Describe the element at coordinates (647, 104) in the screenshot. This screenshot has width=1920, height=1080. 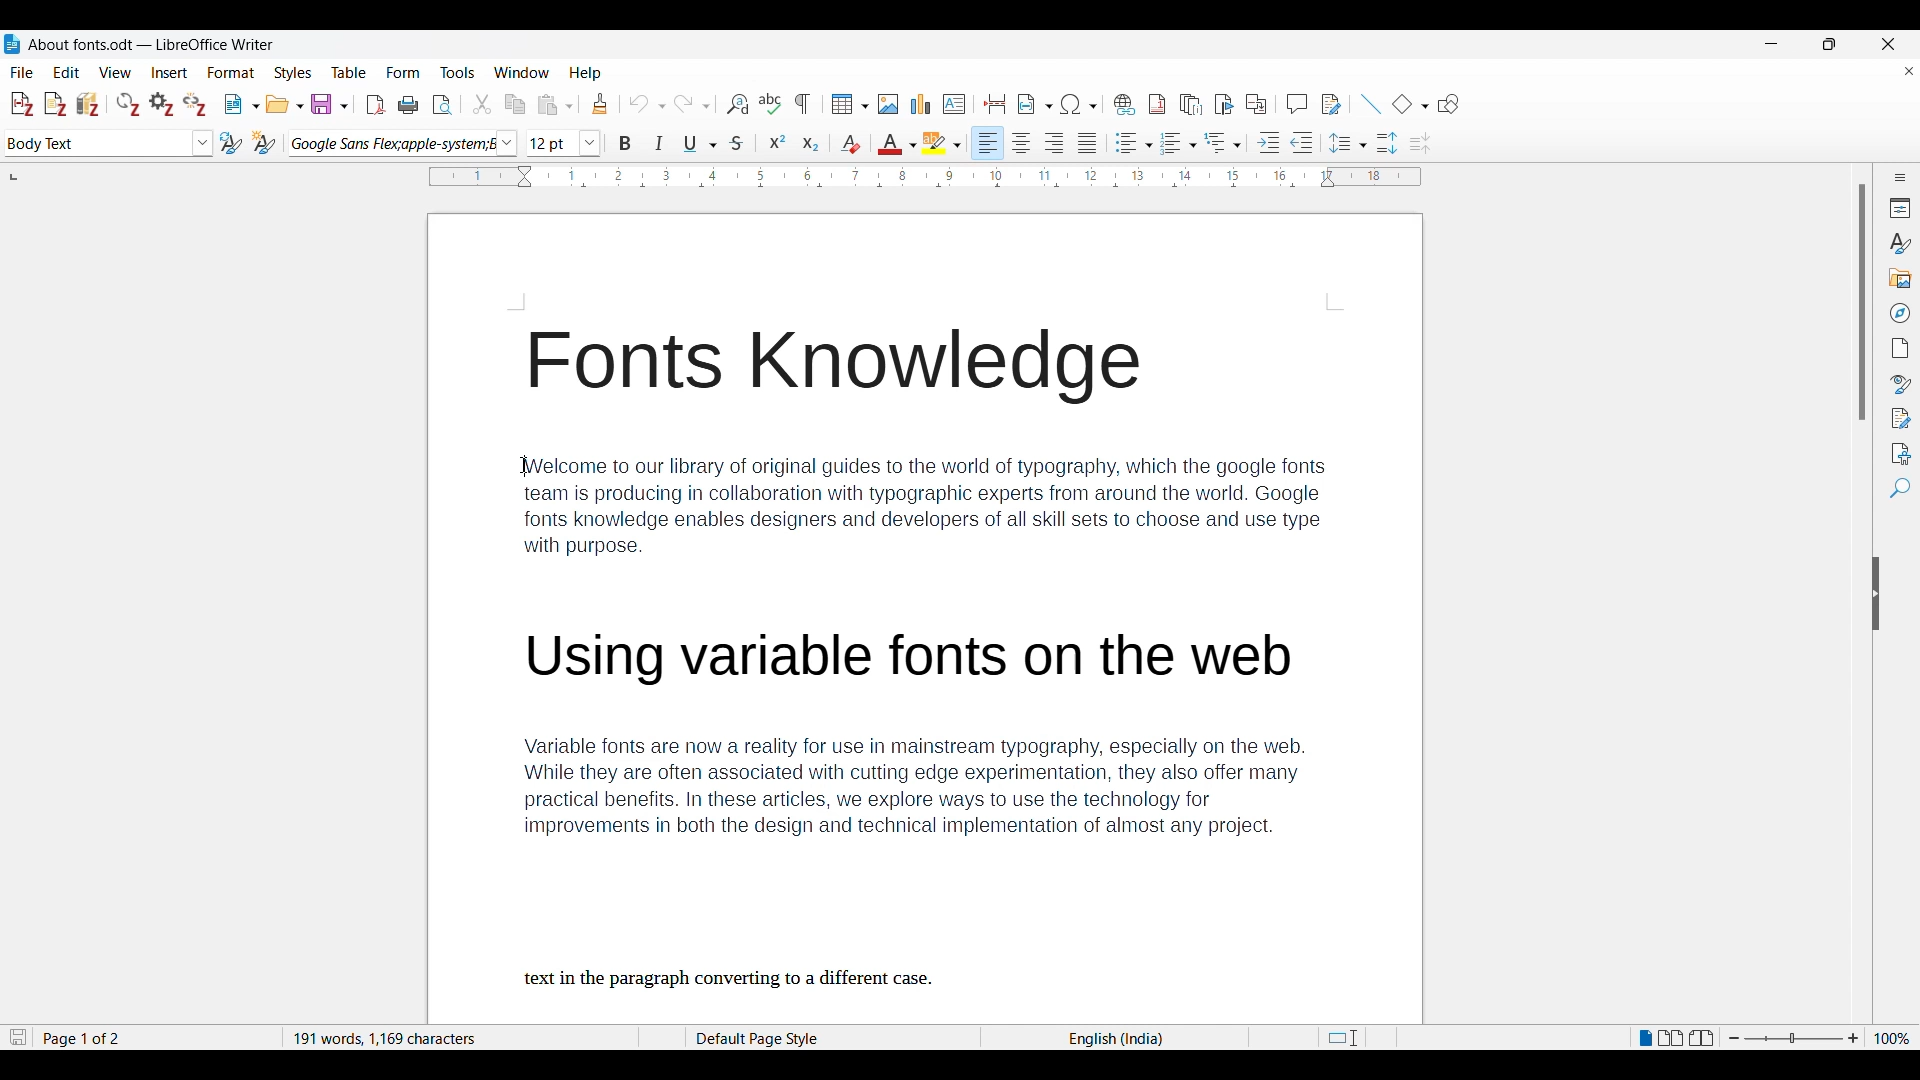
I see `Undo` at that location.